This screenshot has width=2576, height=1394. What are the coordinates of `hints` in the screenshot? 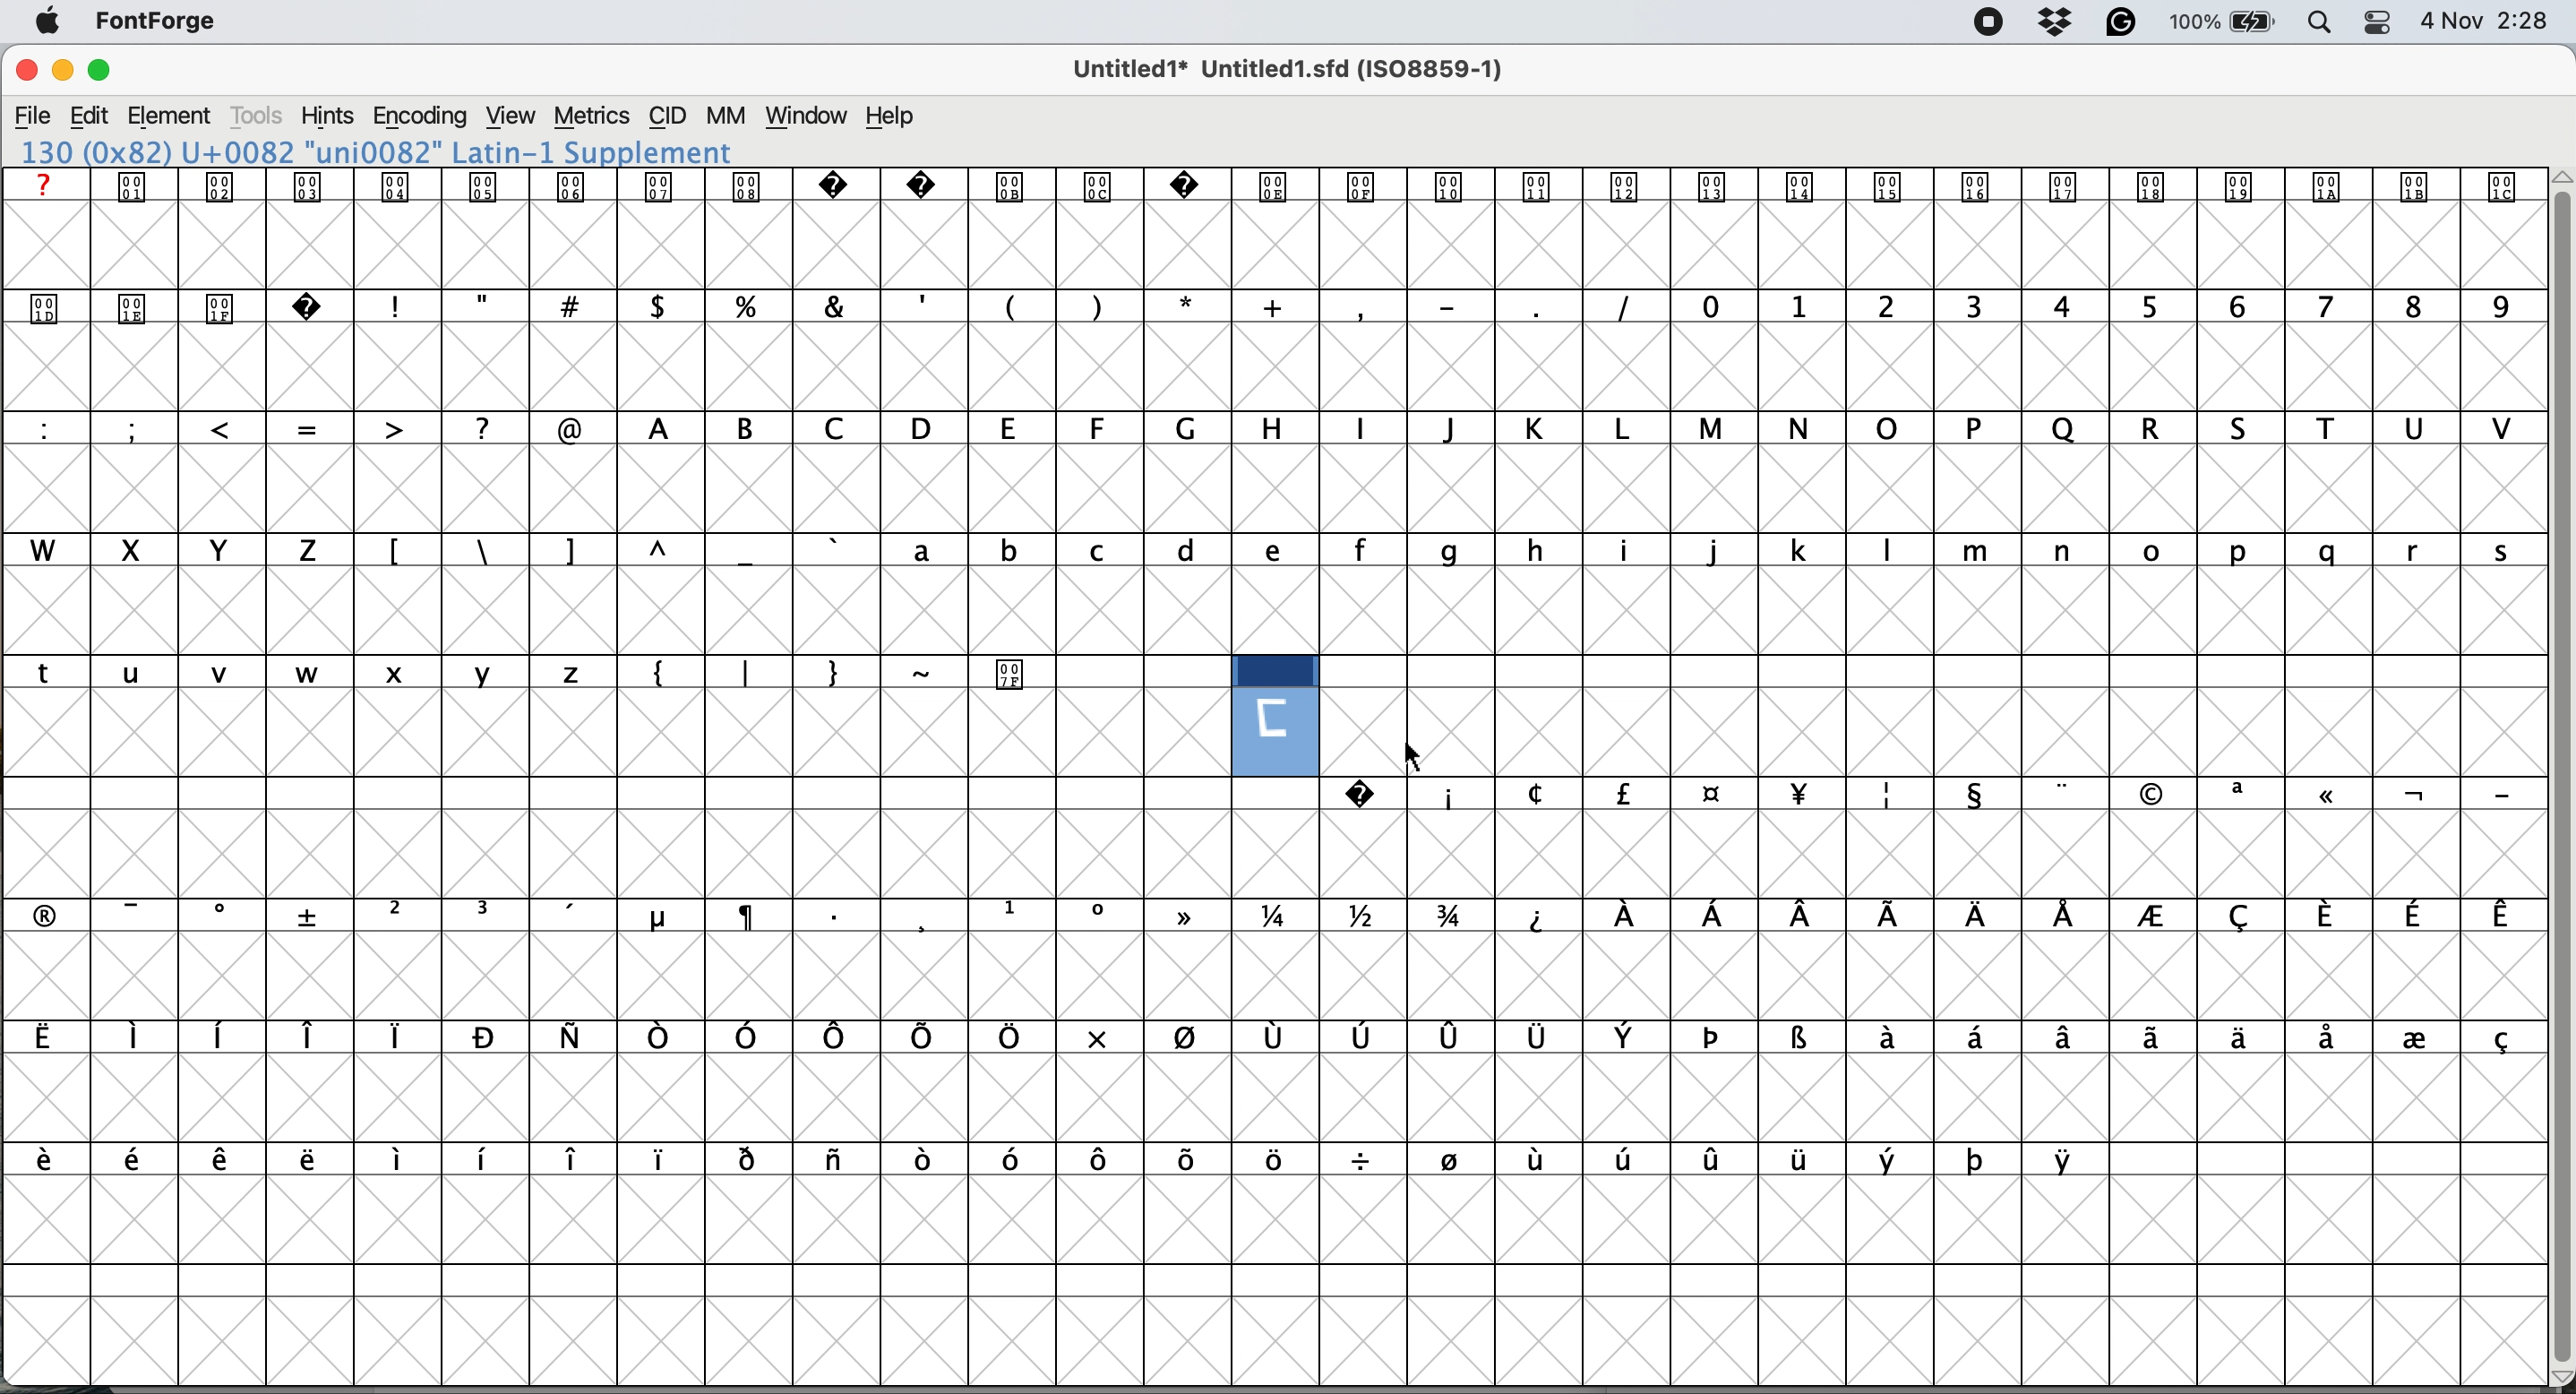 It's located at (328, 115).